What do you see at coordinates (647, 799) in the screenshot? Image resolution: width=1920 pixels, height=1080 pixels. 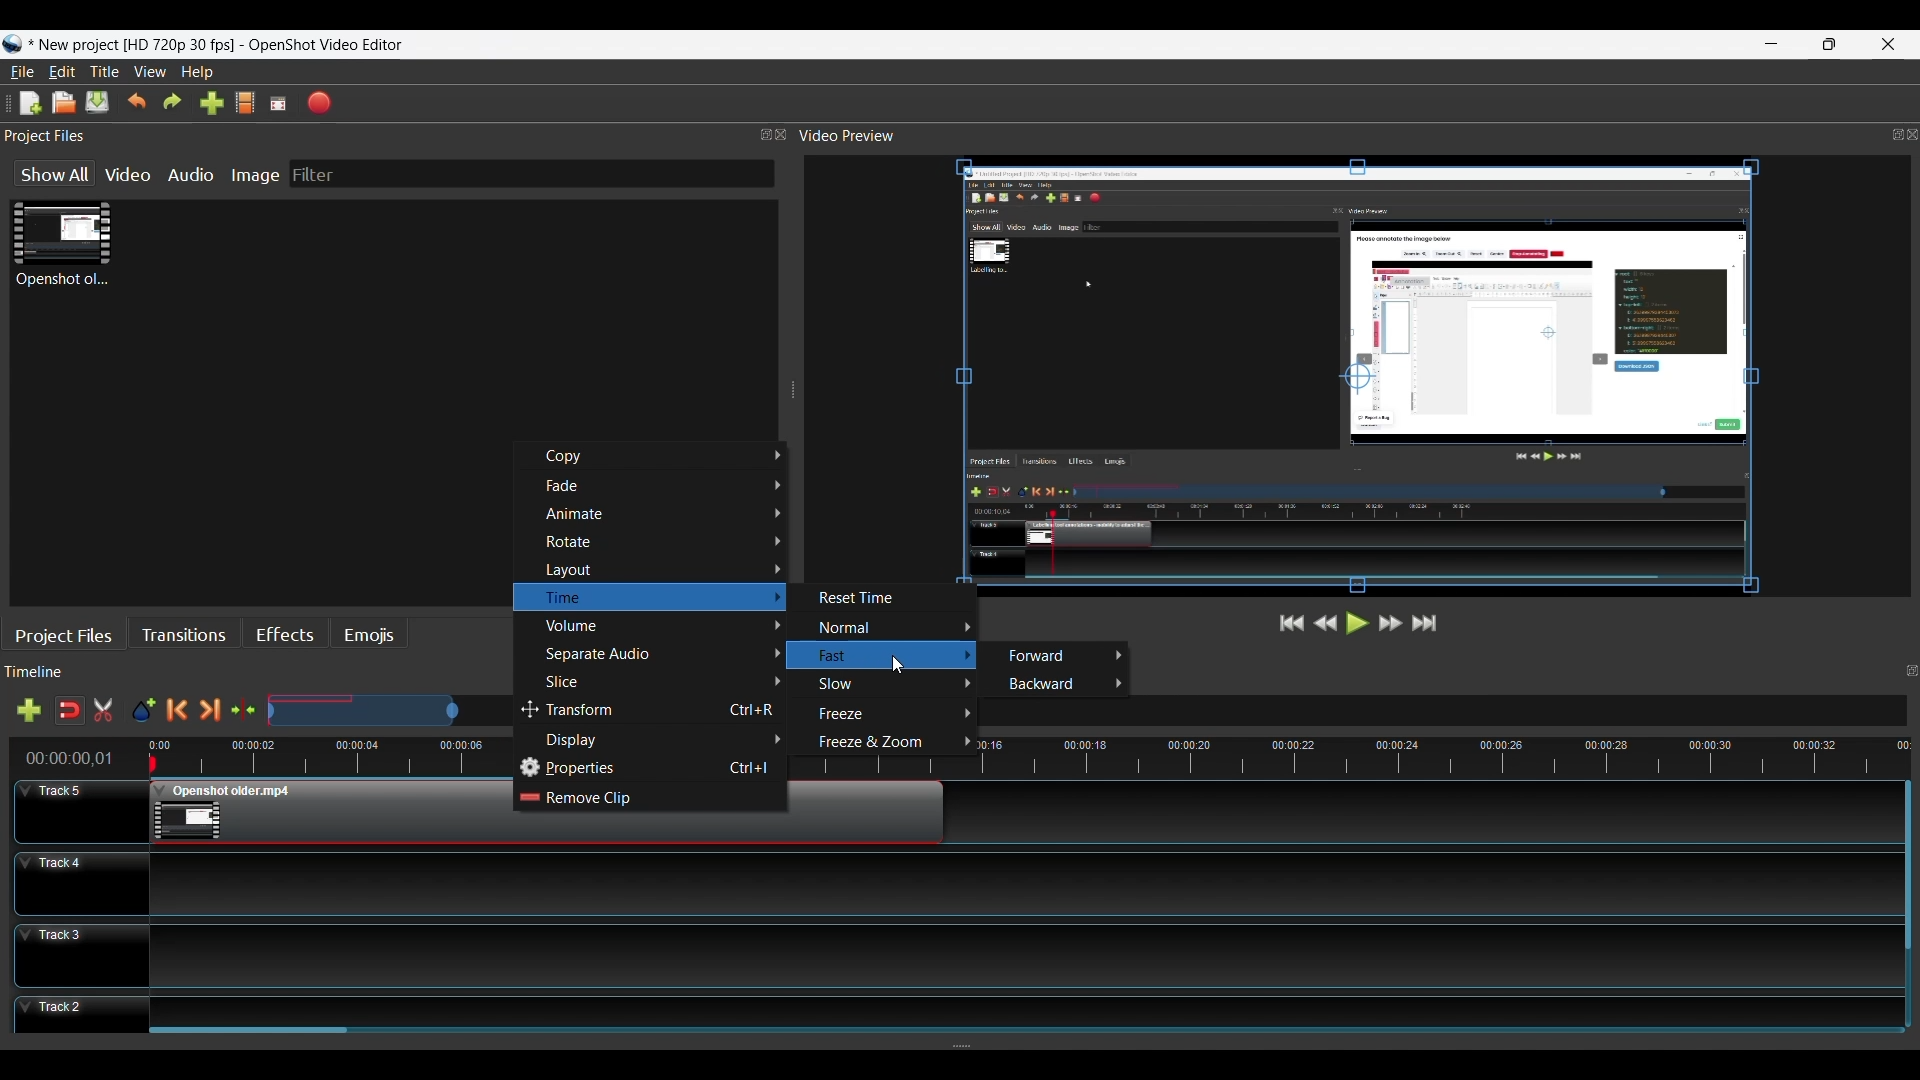 I see `Remove Clip` at bounding box center [647, 799].